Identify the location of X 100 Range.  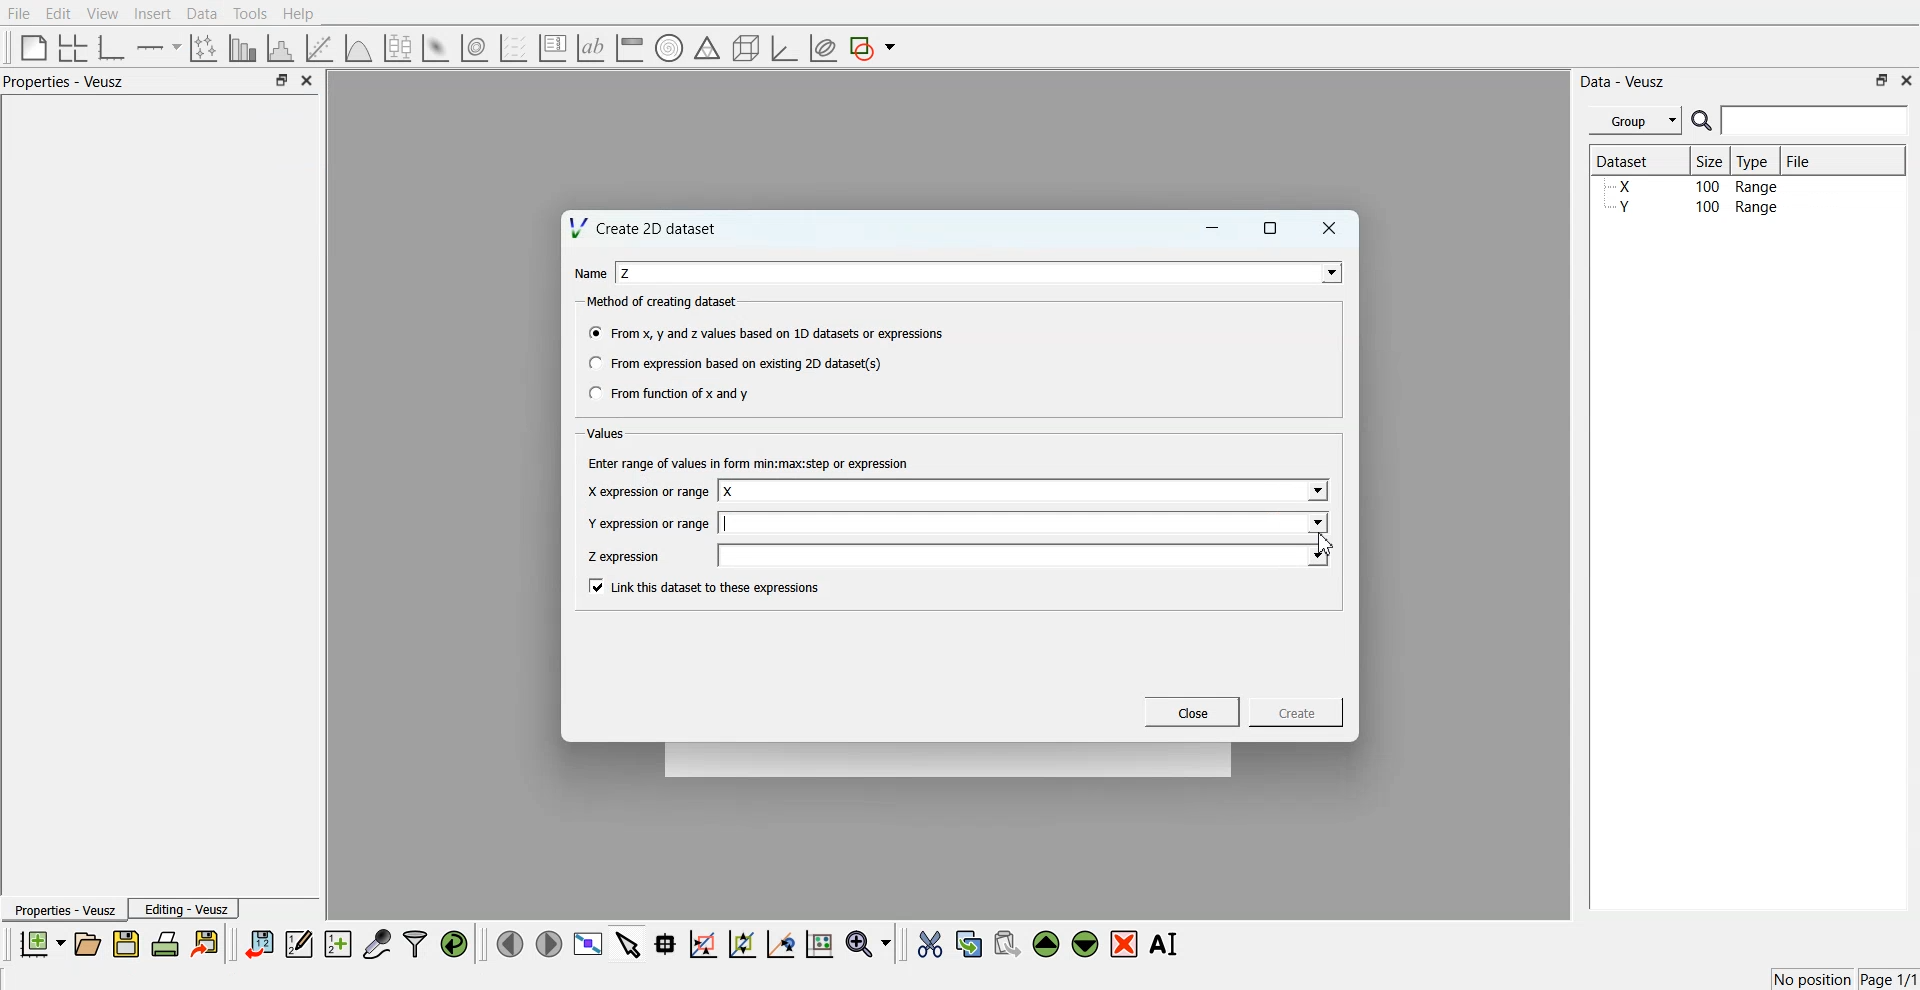
(1693, 186).